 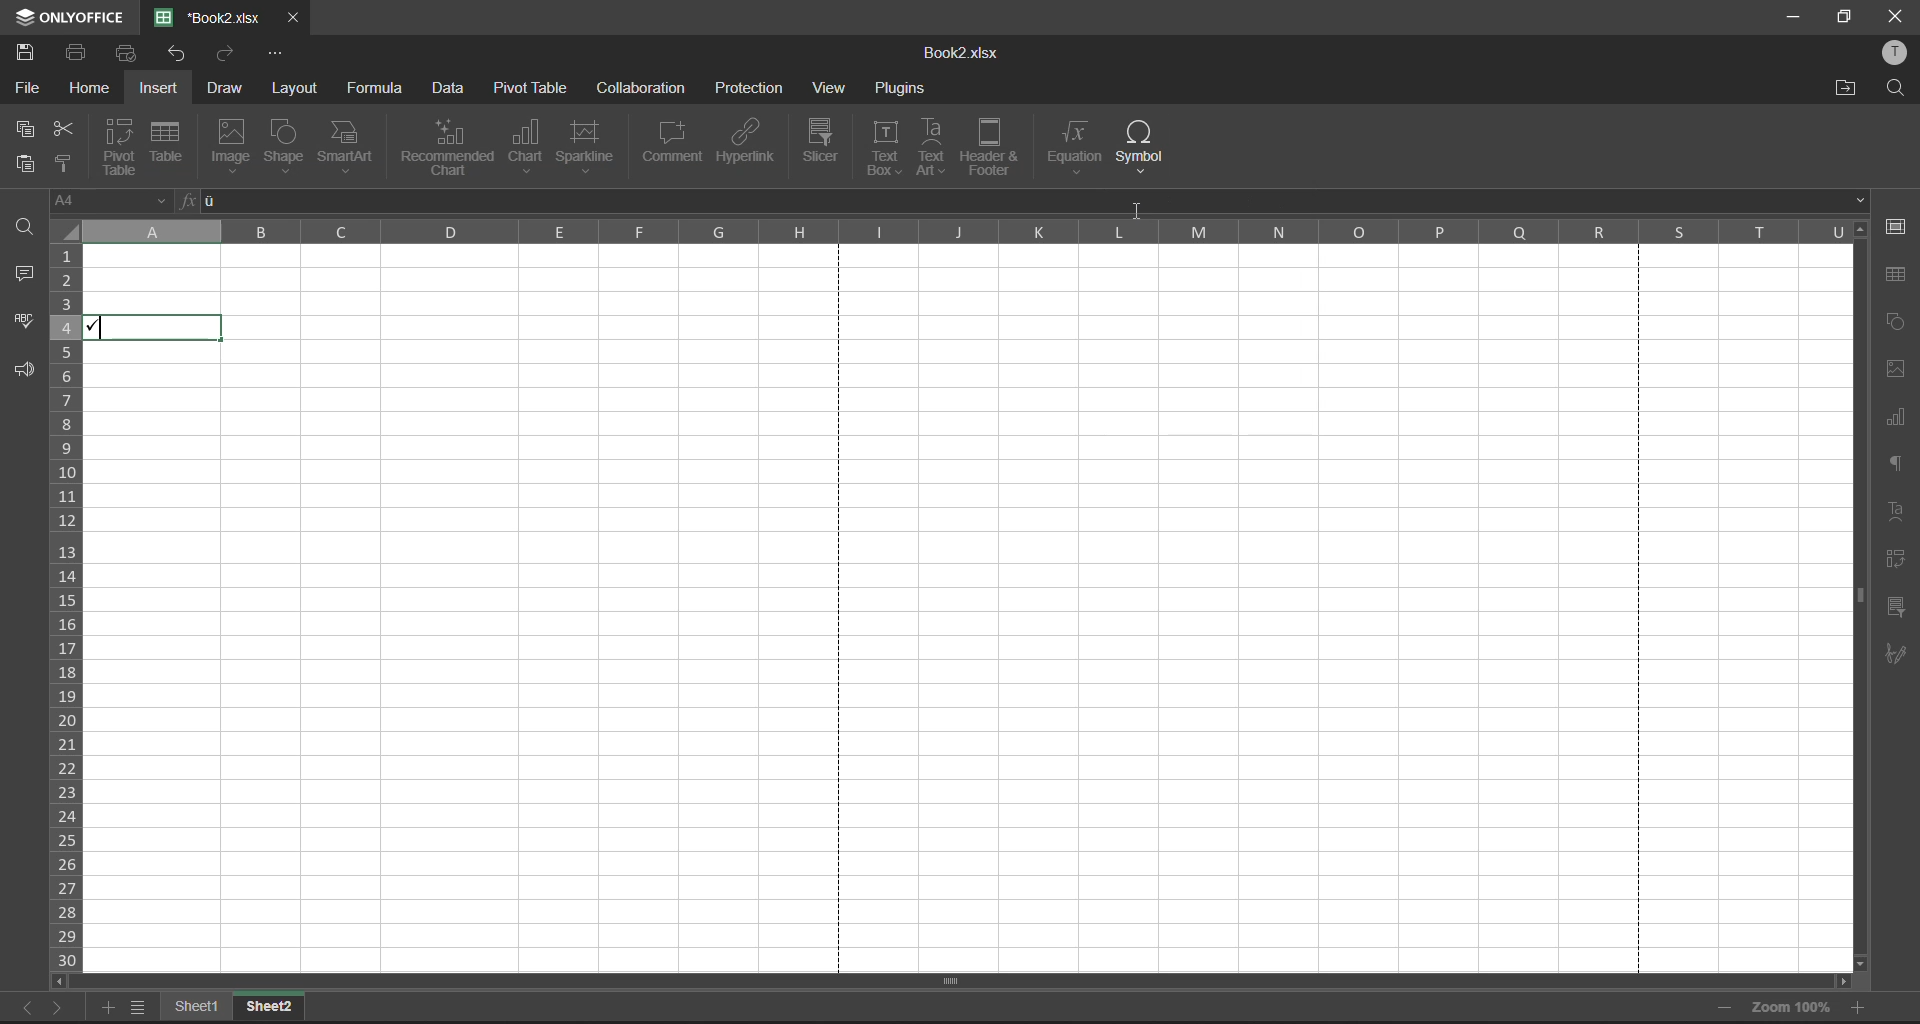 I want to click on maximize, so click(x=1847, y=19).